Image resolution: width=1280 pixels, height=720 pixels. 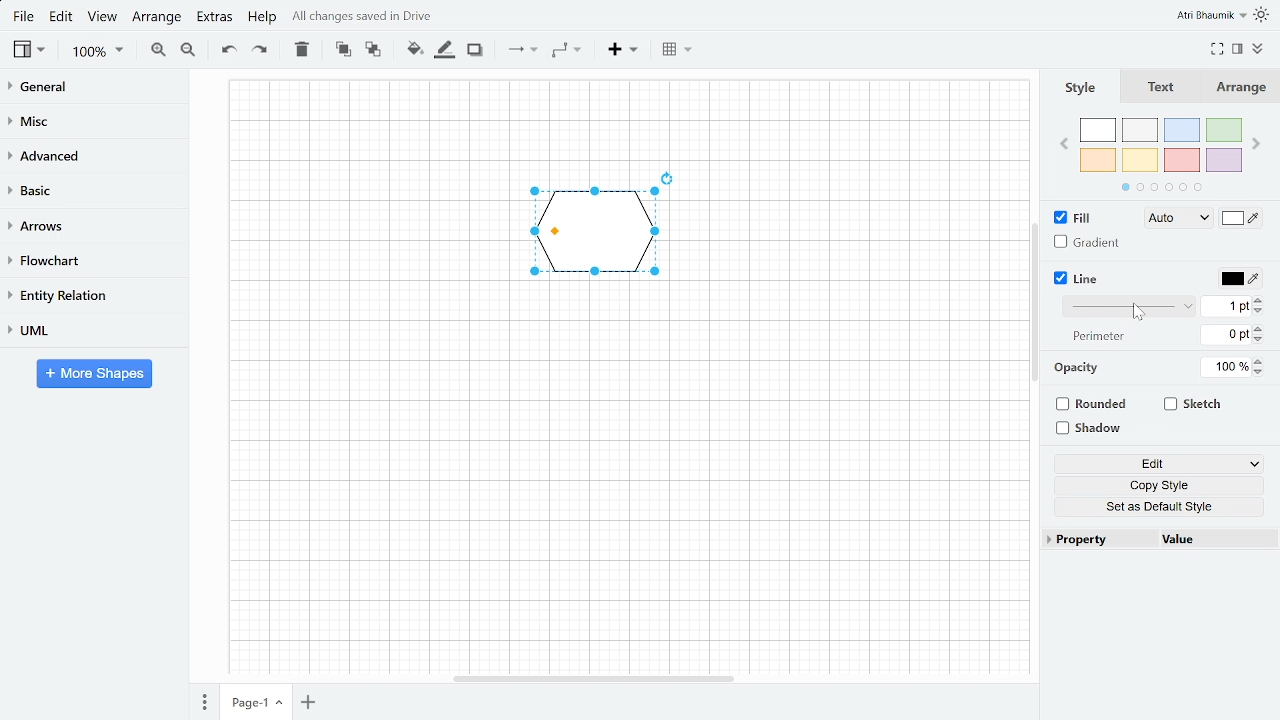 I want to click on Current line width, so click(x=1226, y=307).